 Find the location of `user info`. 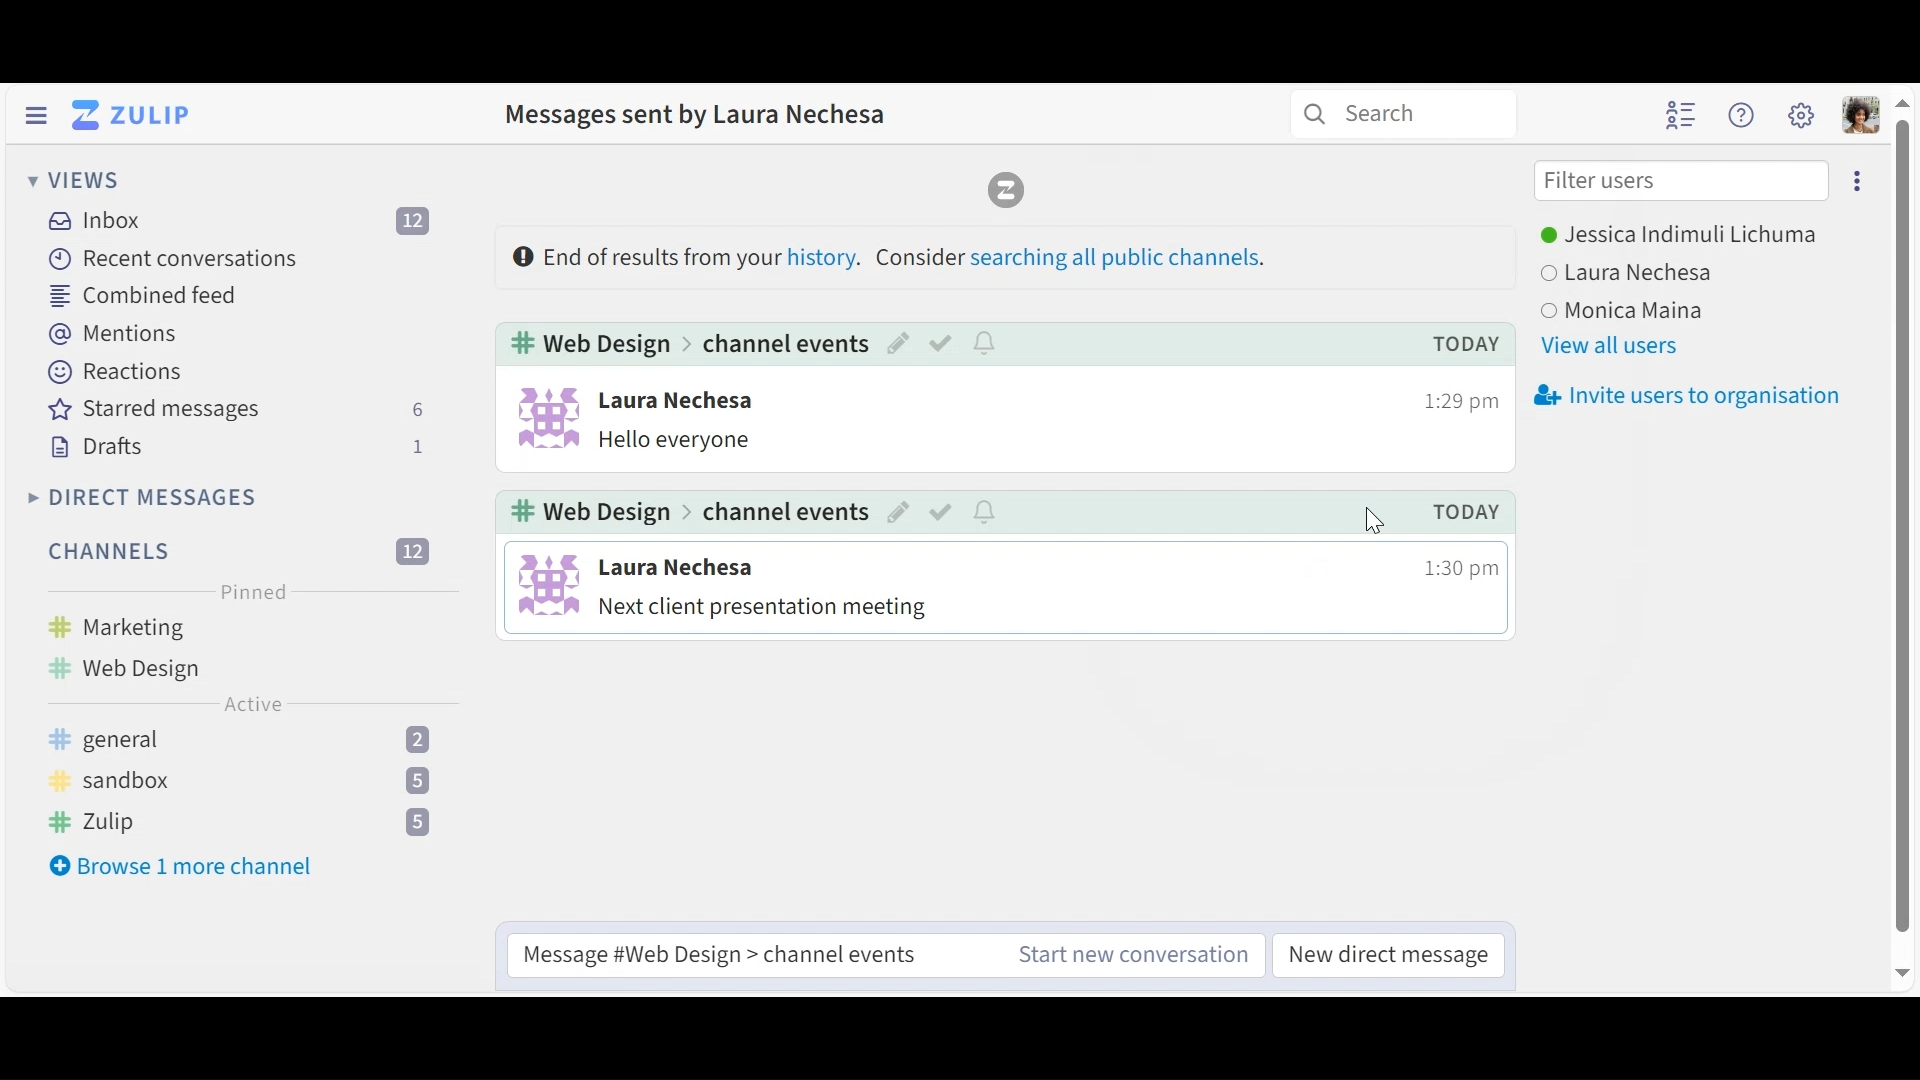

user info is located at coordinates (541, 421).